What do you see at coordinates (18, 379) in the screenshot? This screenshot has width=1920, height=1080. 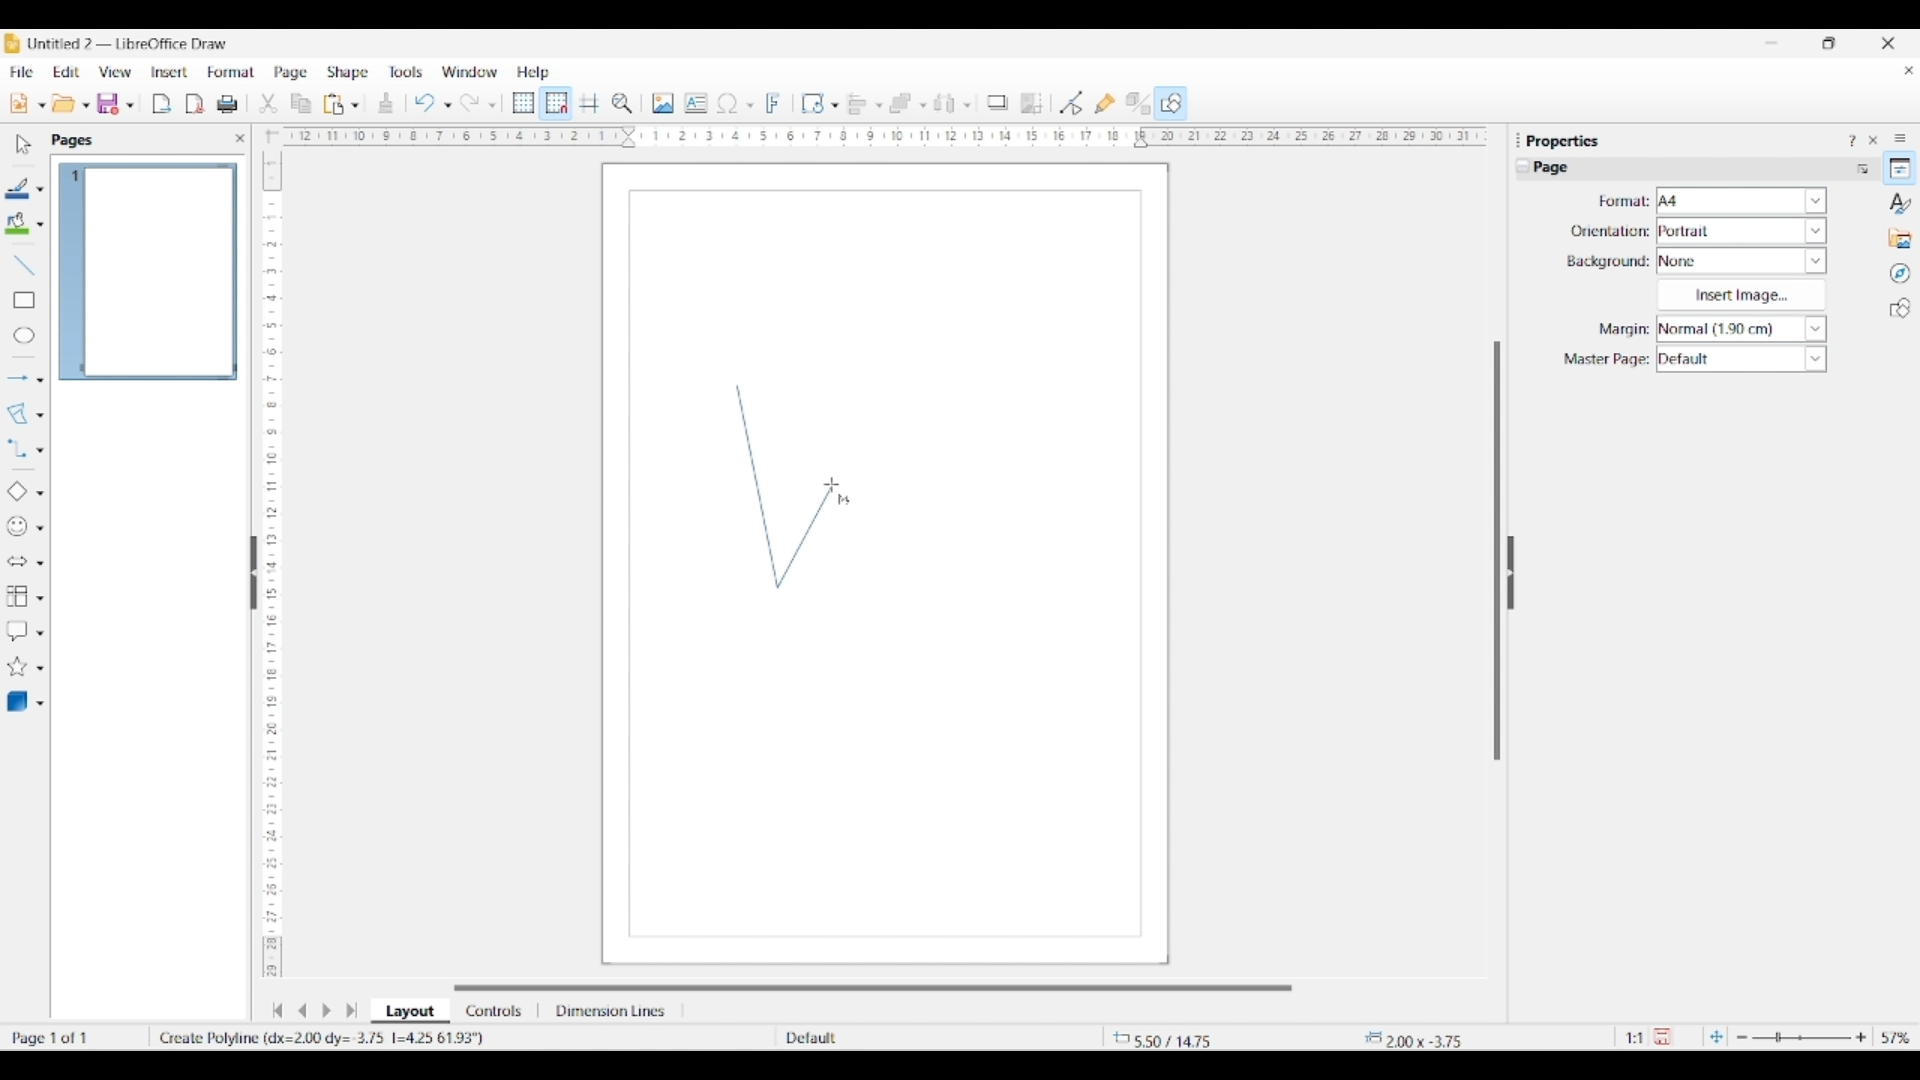 I see `Selected arrow` at bounding box center [18, 379].